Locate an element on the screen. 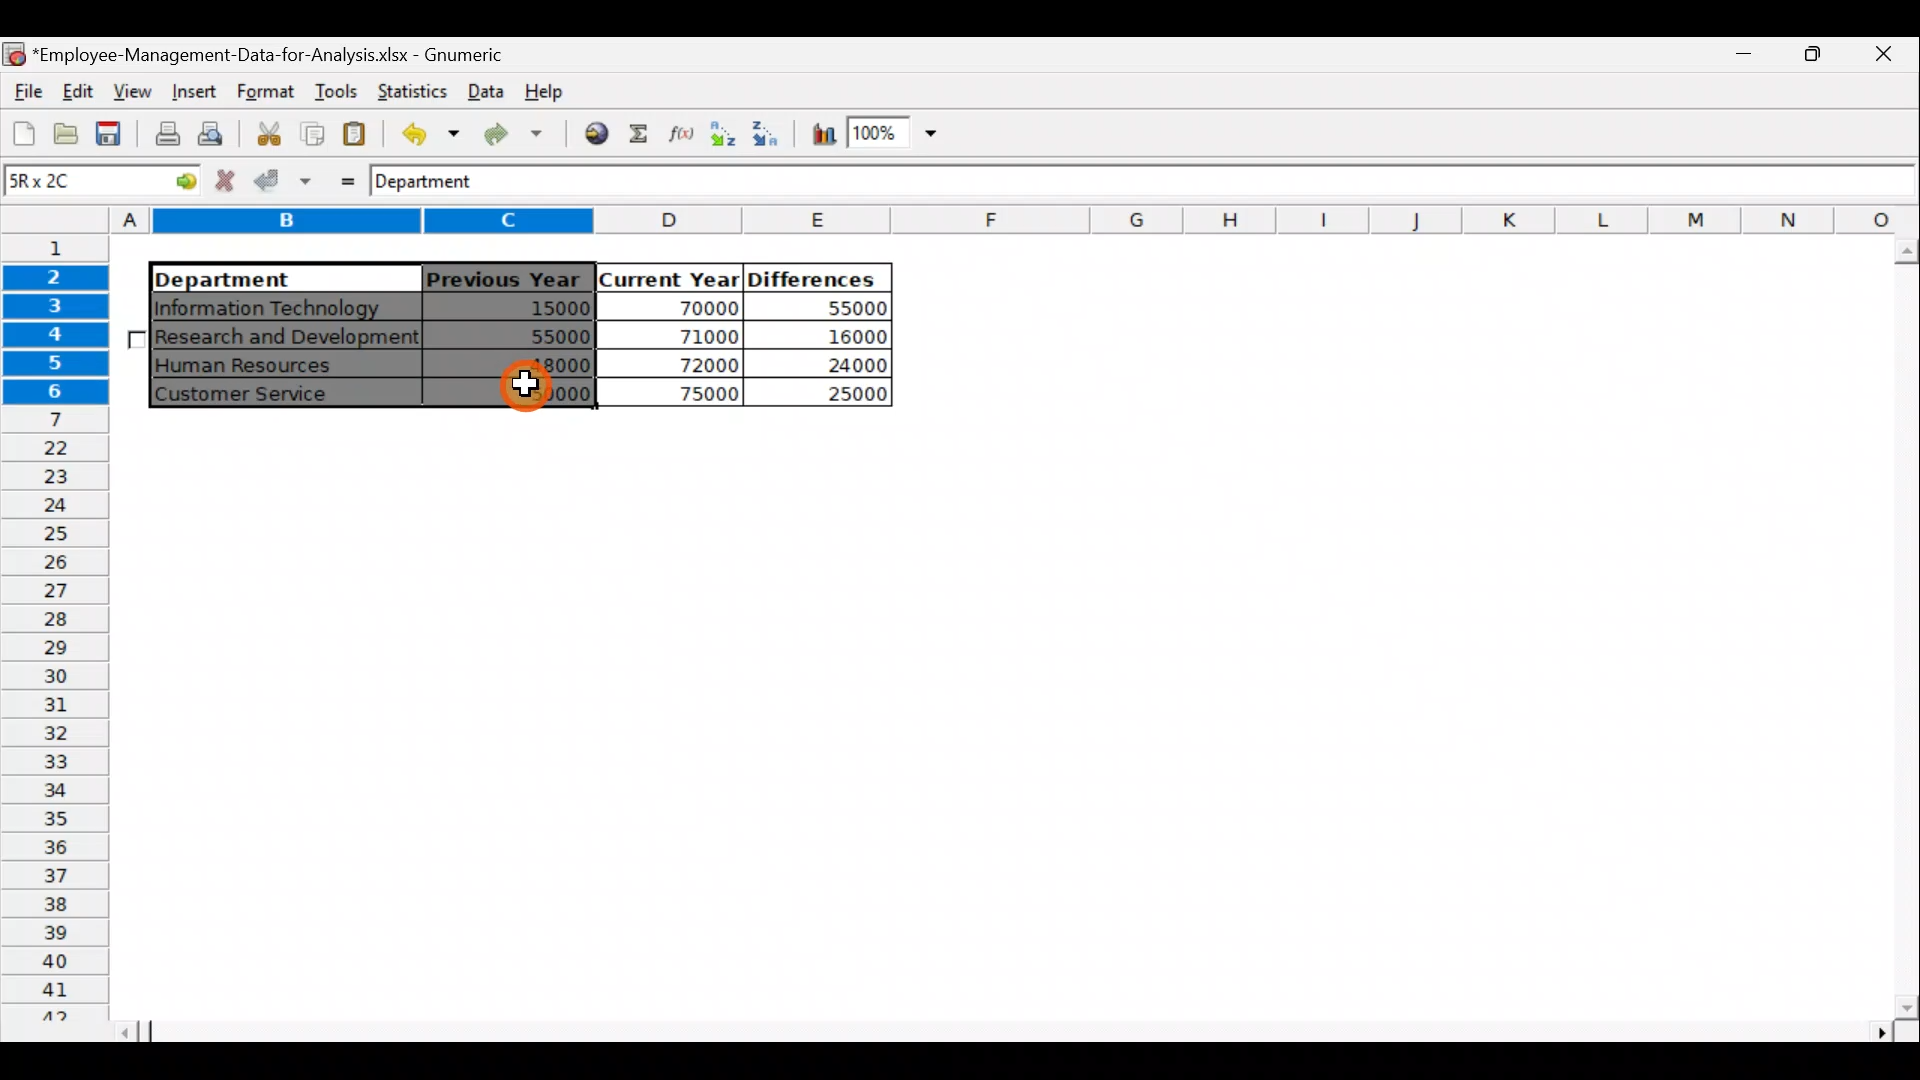  Cursor on cell C6 is located at coordinates (526, 390).